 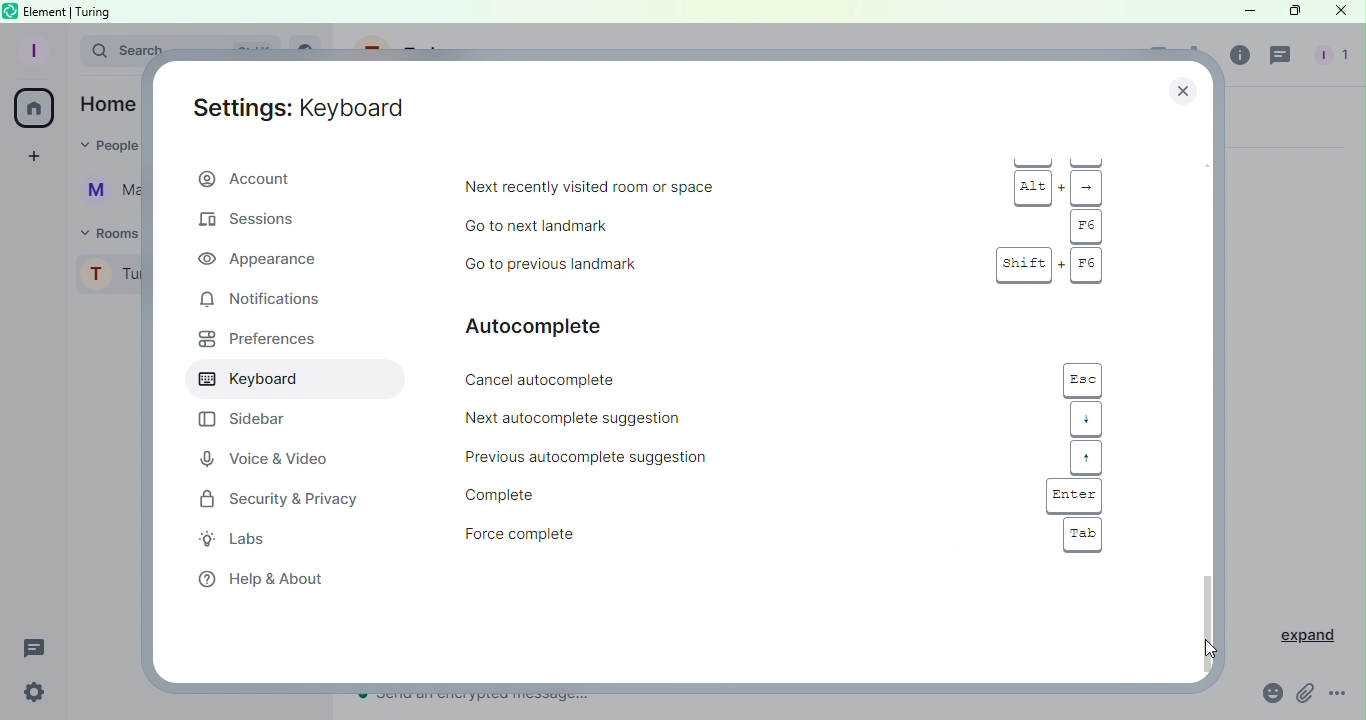 I want to click on Element icon, so click(x=12, y=10).